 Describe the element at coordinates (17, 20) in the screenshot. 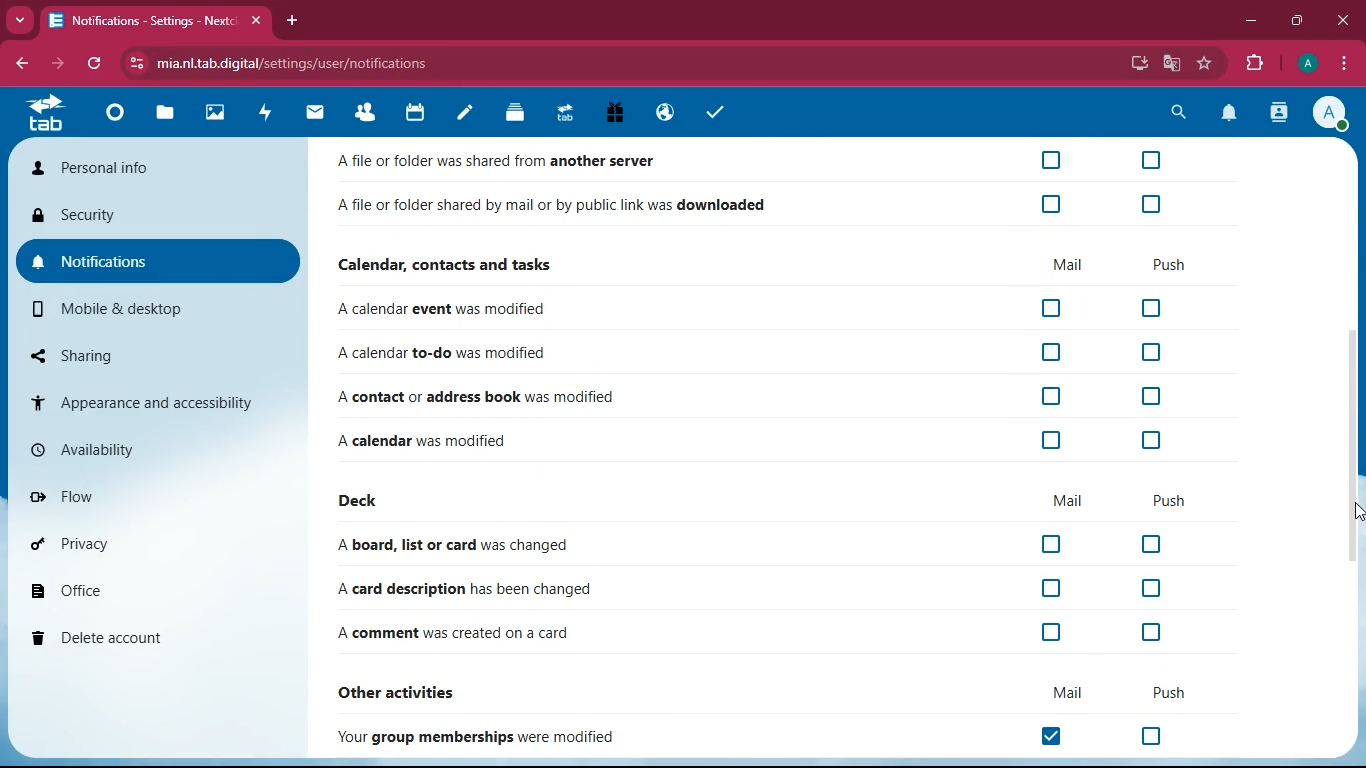

I see `more` at that location.